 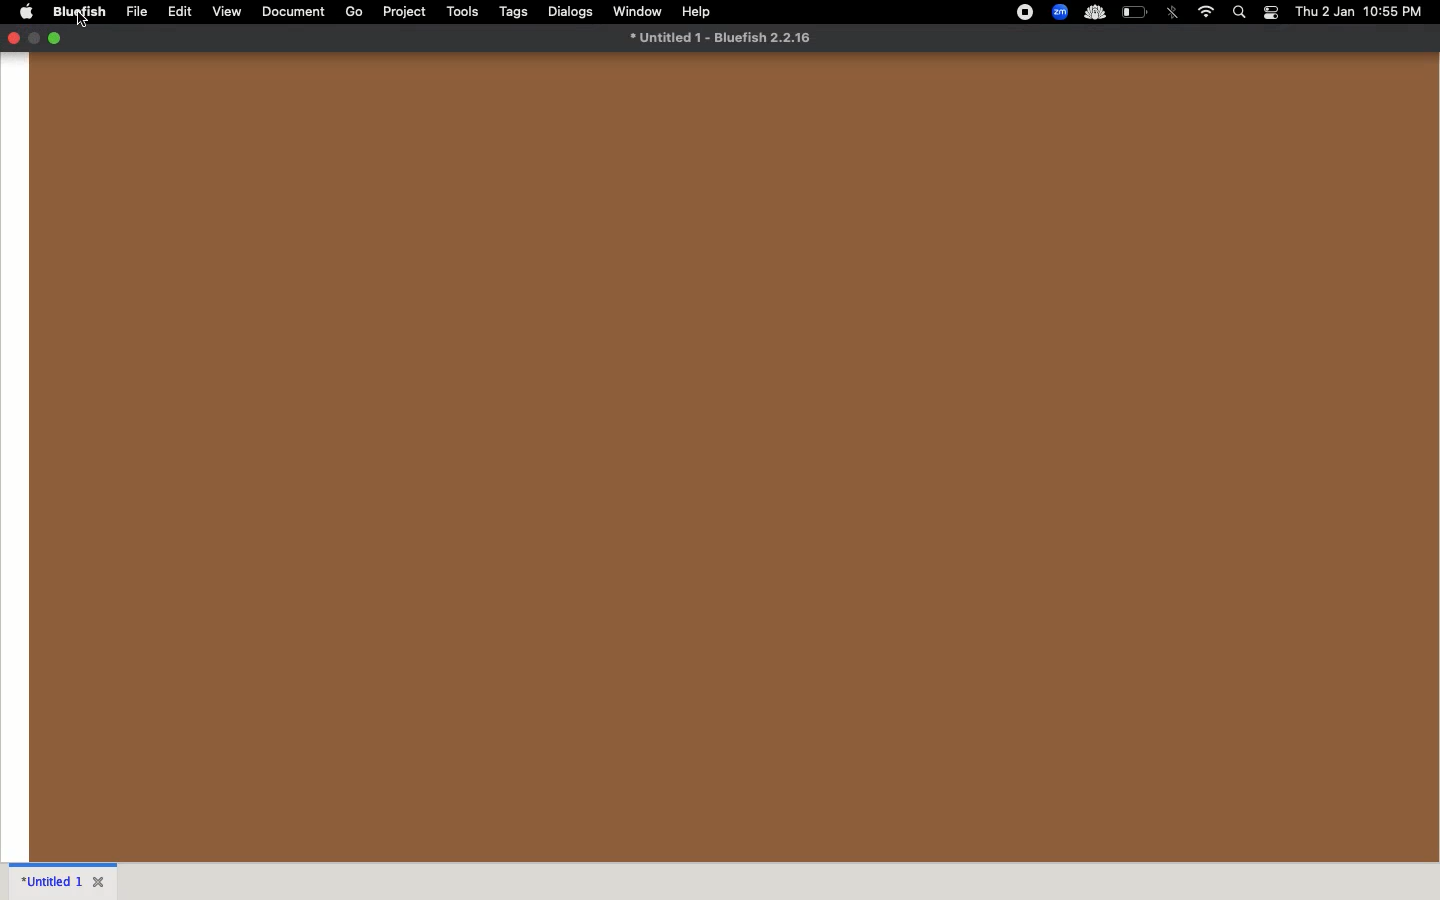 What do you see at coordinates (1206, 12) in the screenshot?
I see `internet` at bounding box center [1206, 12].